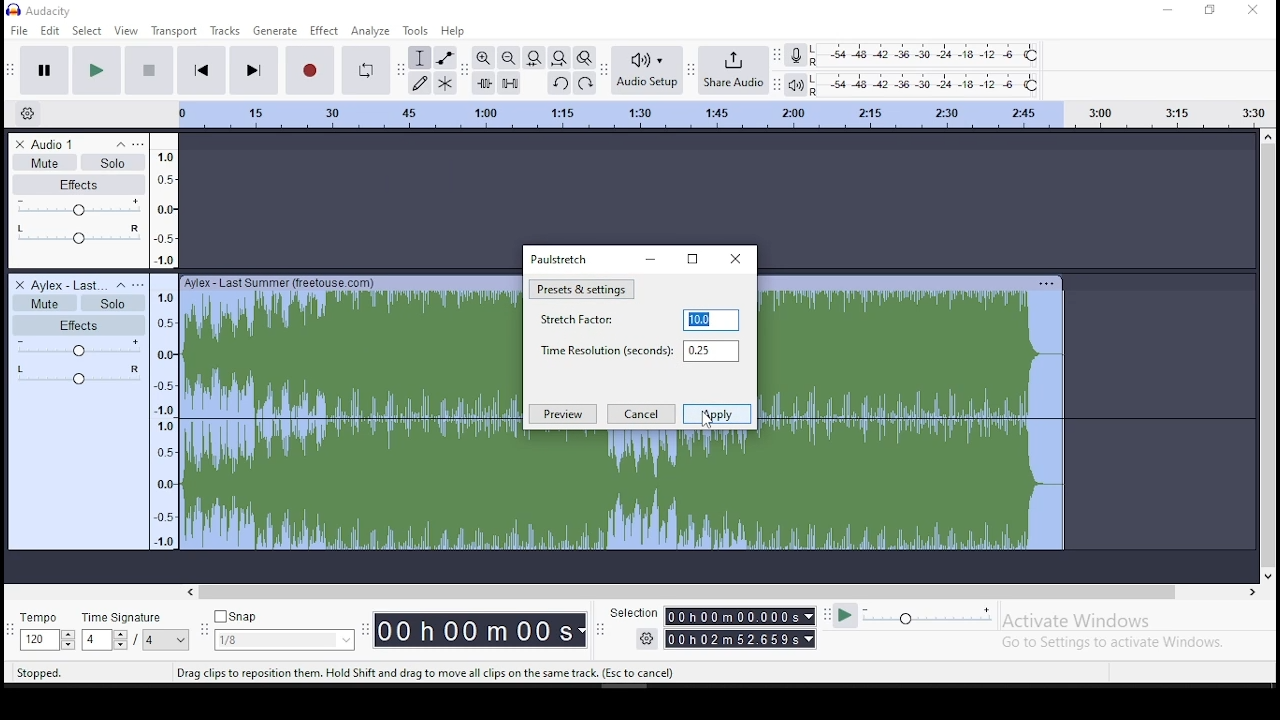 The height and width of the screenshot is (720, 1280). Describe the element at coordinates (563, 413) in the screenshot. I see `preview` at that location.